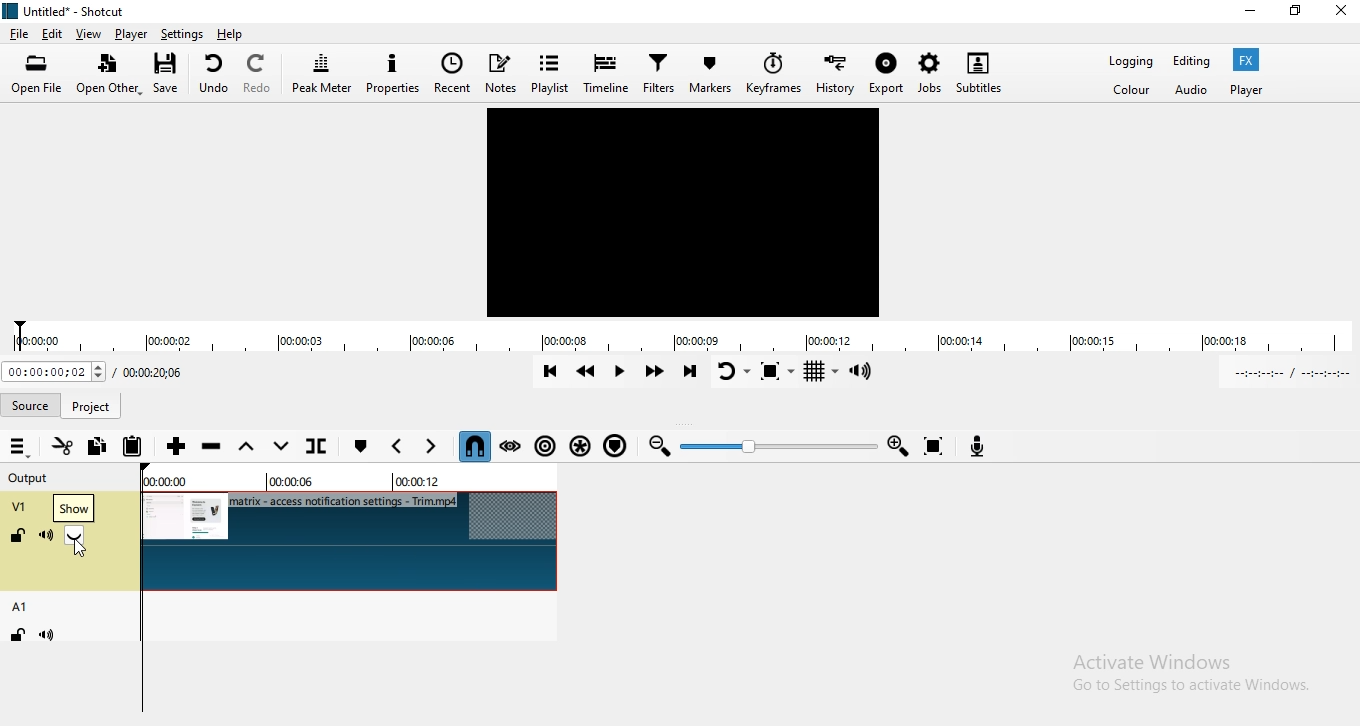 The width and height of the screenshot is (1360, 726). Describe the element at coordinates (168, 77) in the screenshot. I see `Save` at that location.